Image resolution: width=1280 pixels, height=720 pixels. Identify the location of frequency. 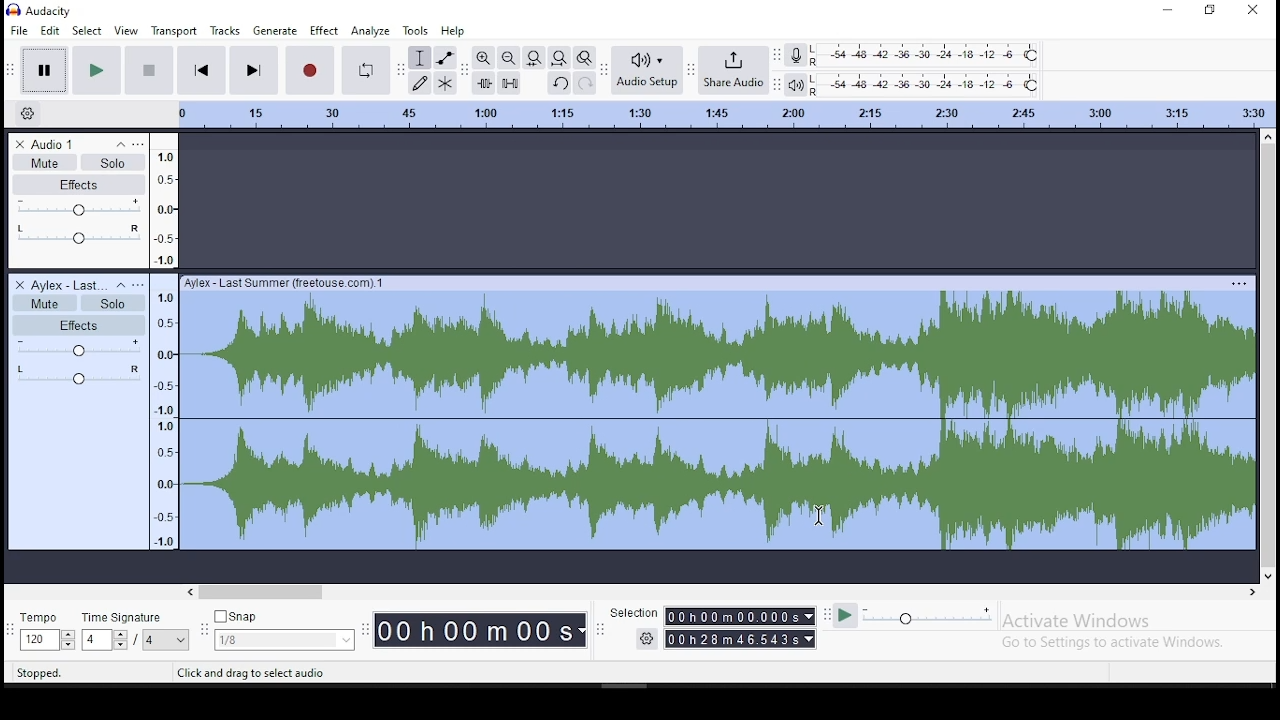
(164, 412).